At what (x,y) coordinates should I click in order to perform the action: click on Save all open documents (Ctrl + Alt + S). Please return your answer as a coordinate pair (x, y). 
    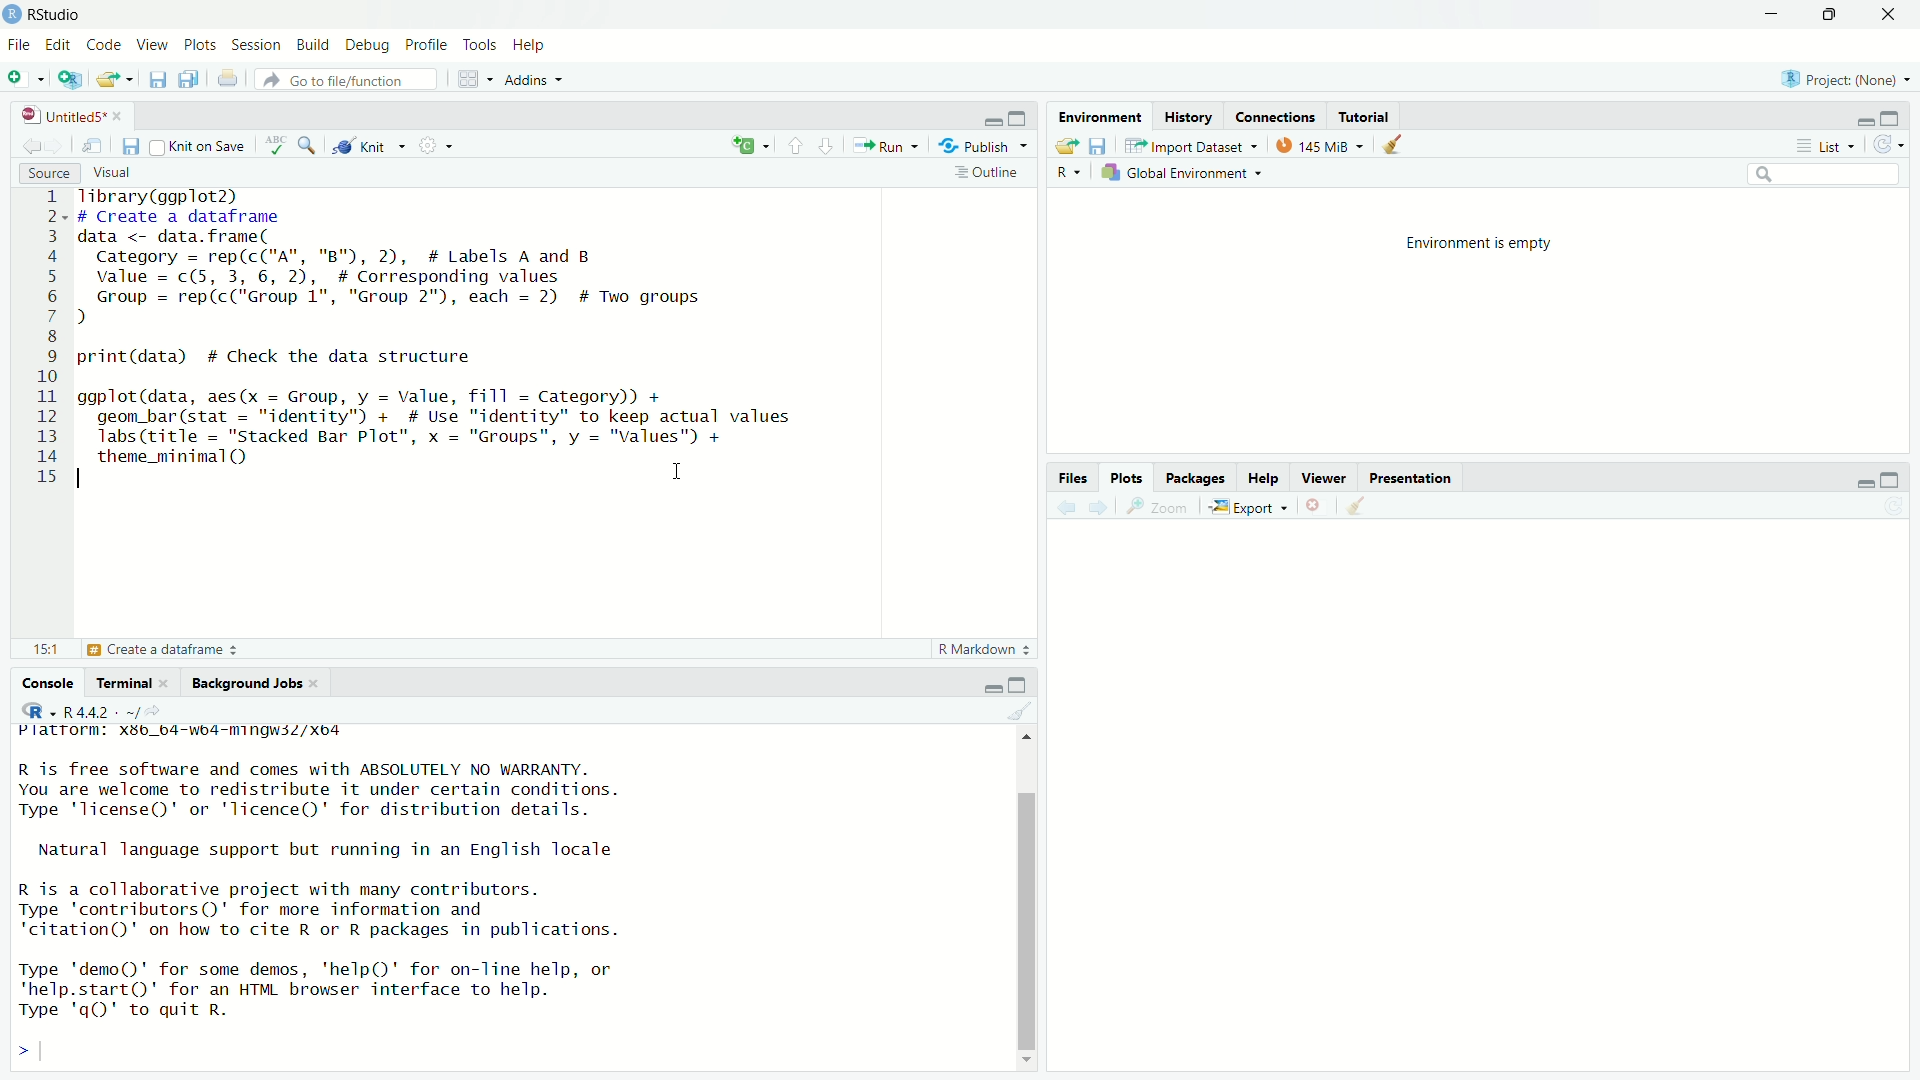
    Looking at the image, I should click on (191, 79).